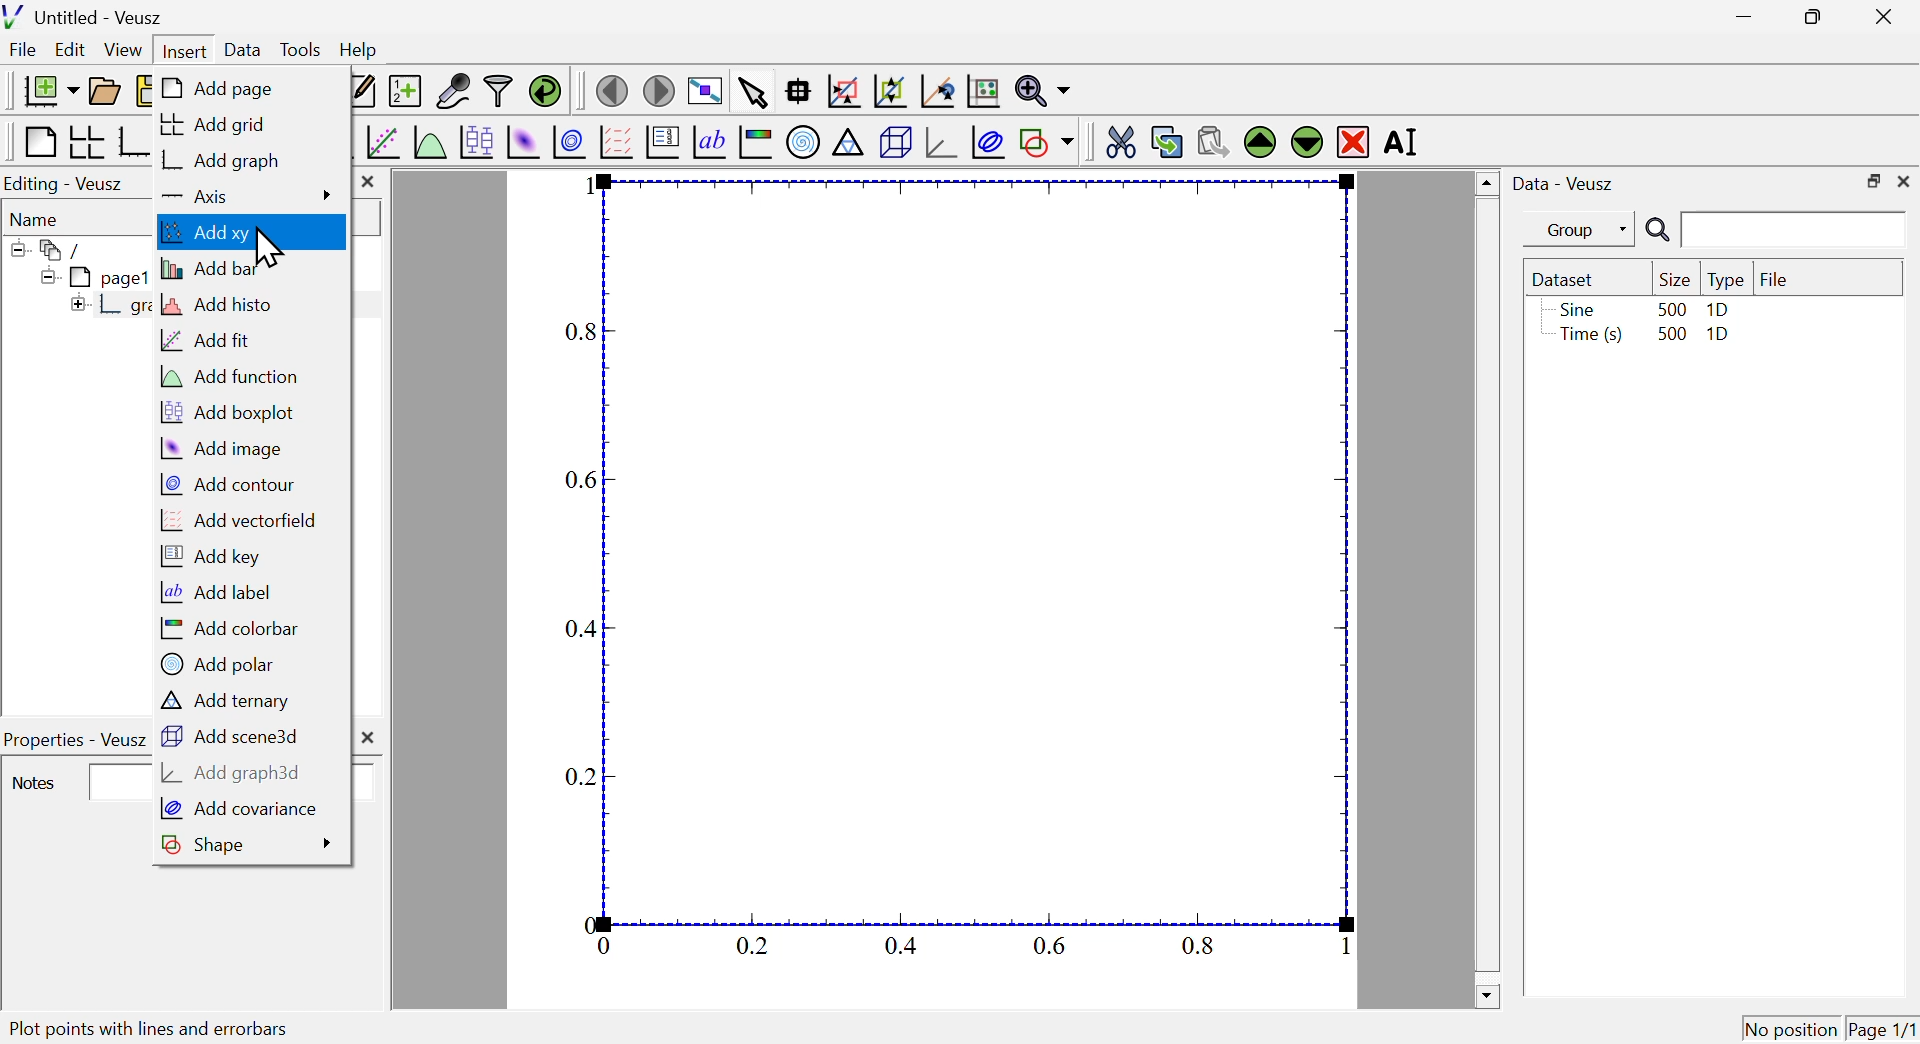  I want to click on size, so click(1672, 279).